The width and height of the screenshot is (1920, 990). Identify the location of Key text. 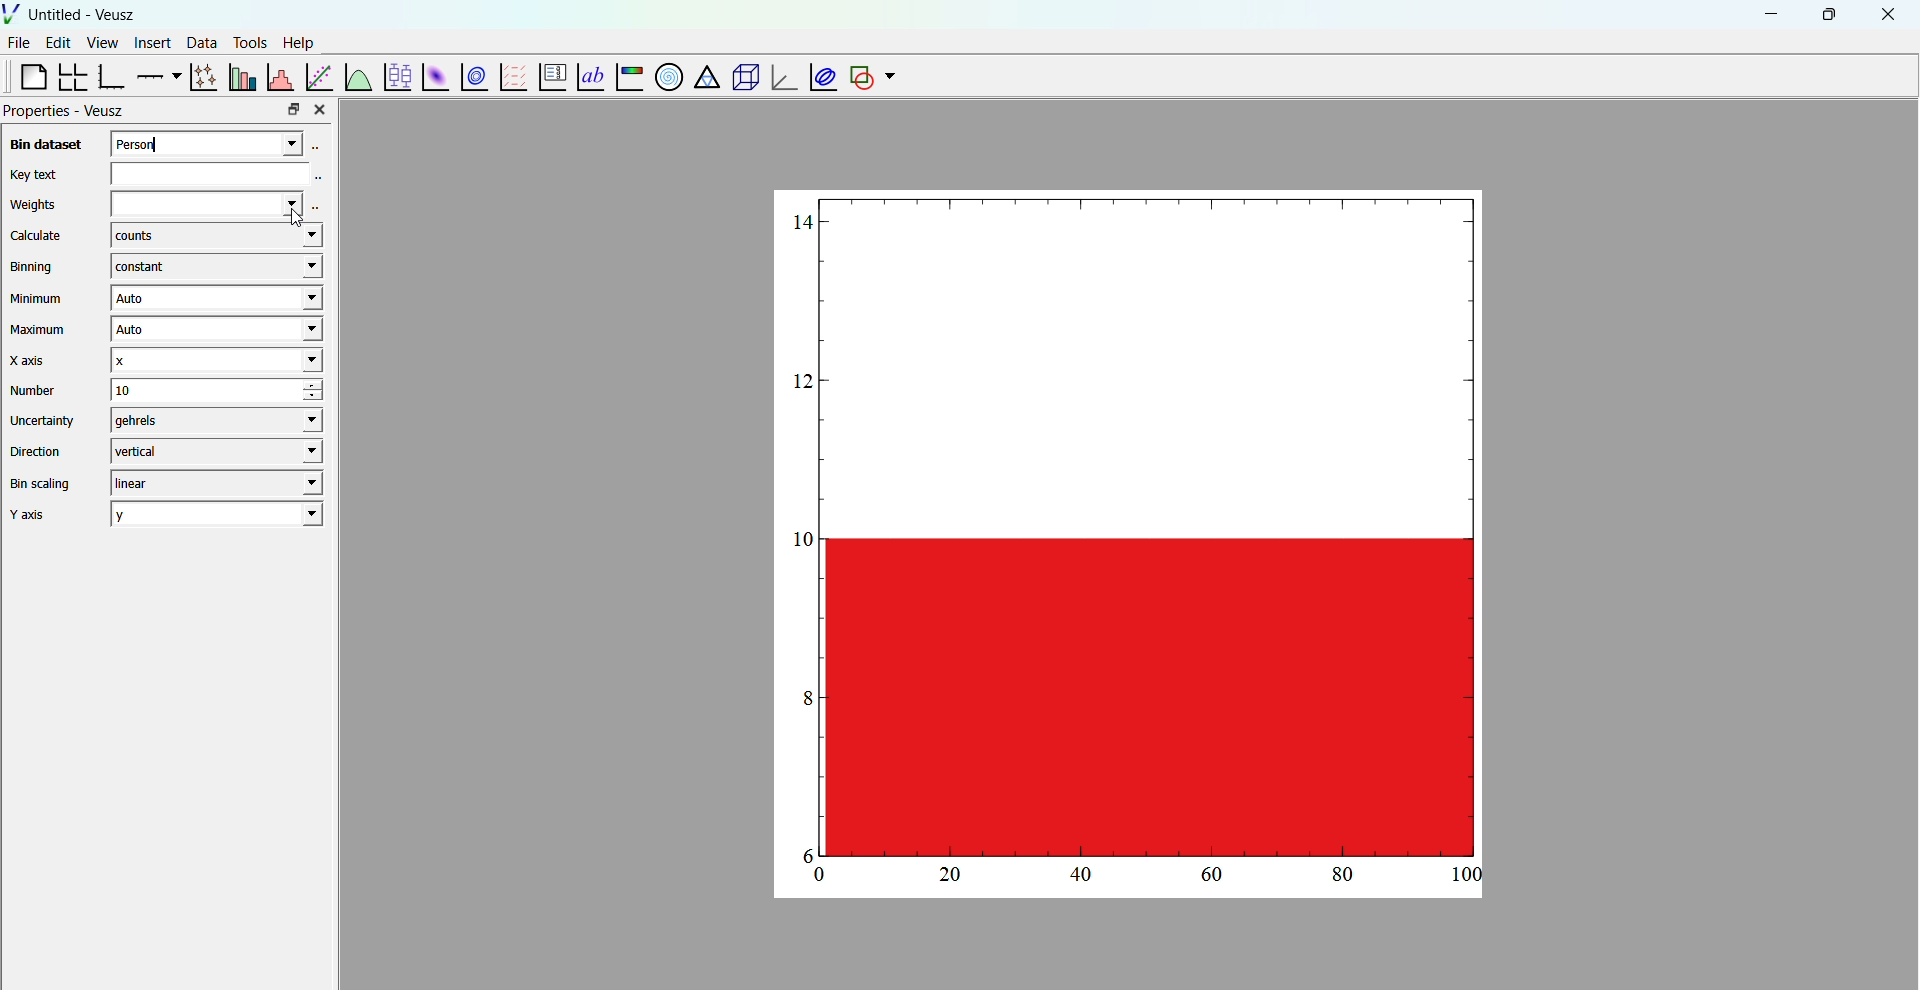
(32, 174).